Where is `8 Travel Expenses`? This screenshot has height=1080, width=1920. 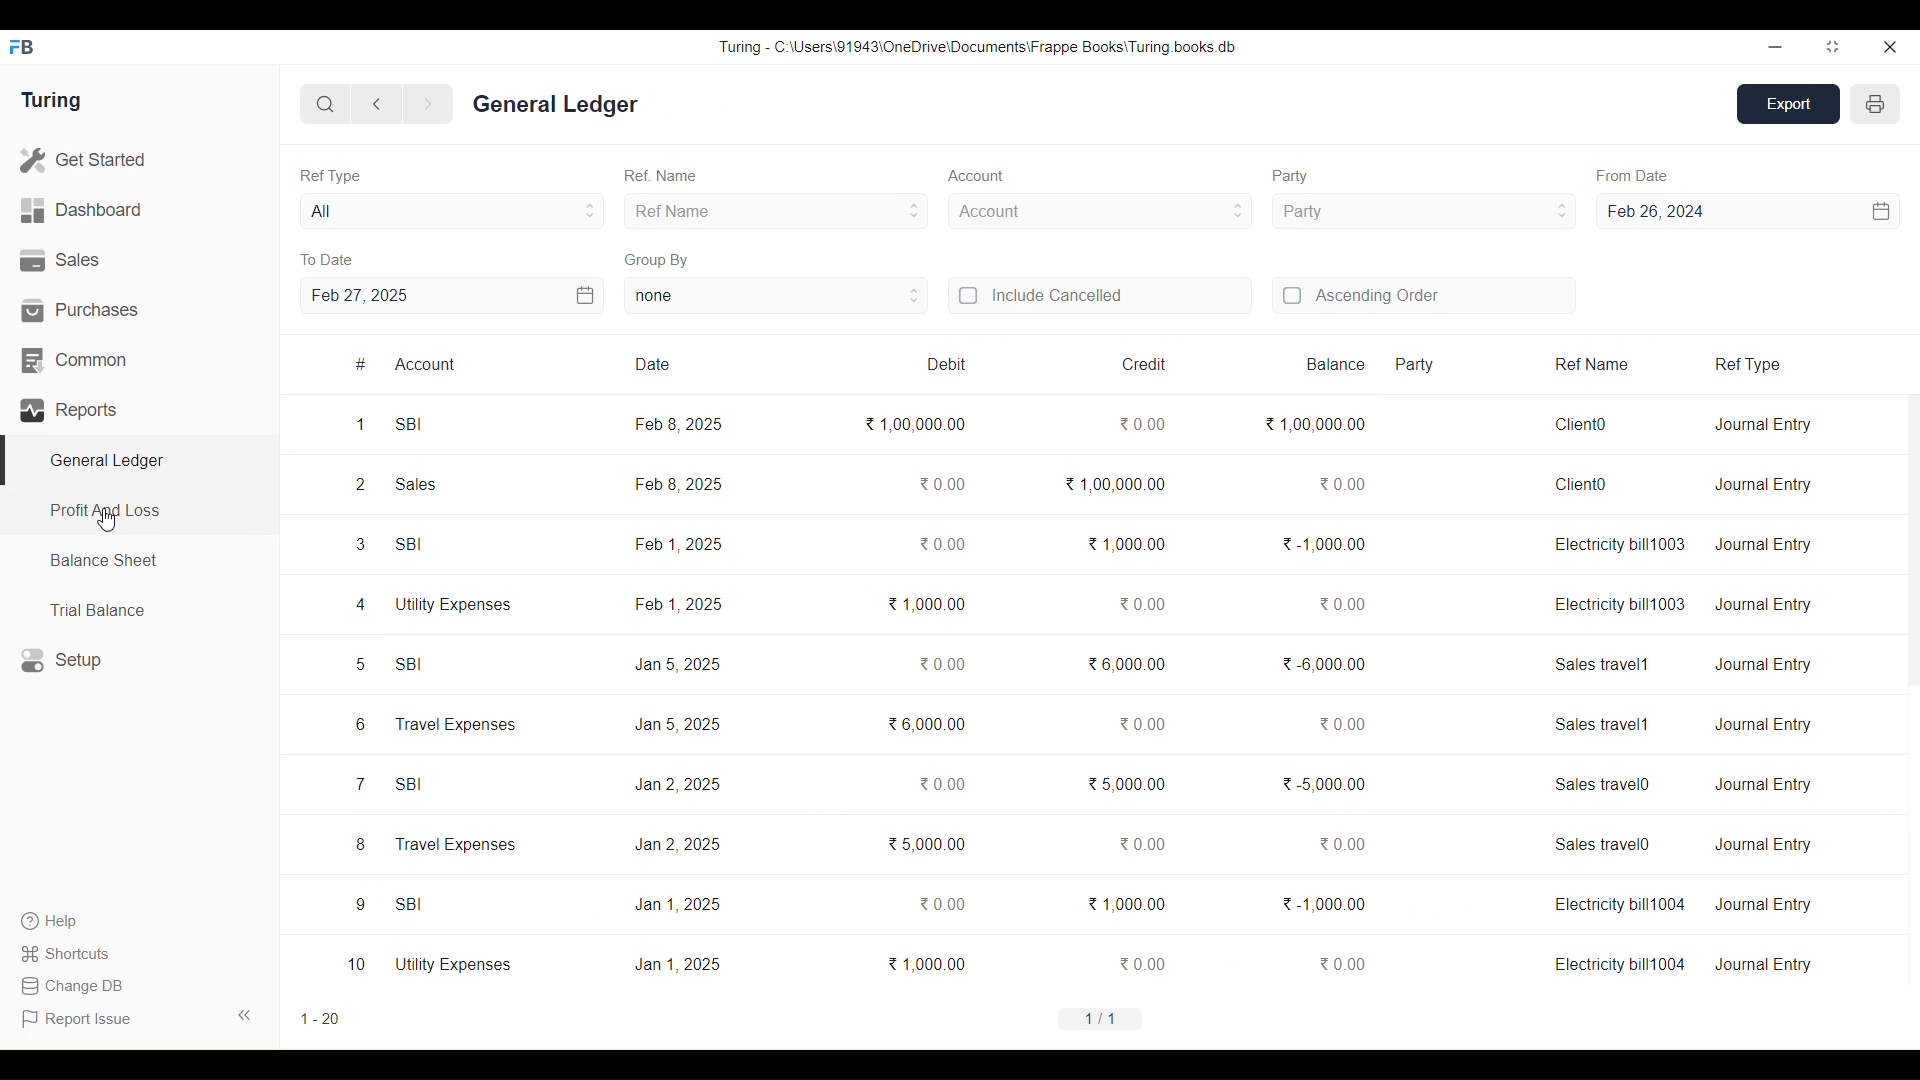 8 Travel Expenses is located at coordinates (435, 844).